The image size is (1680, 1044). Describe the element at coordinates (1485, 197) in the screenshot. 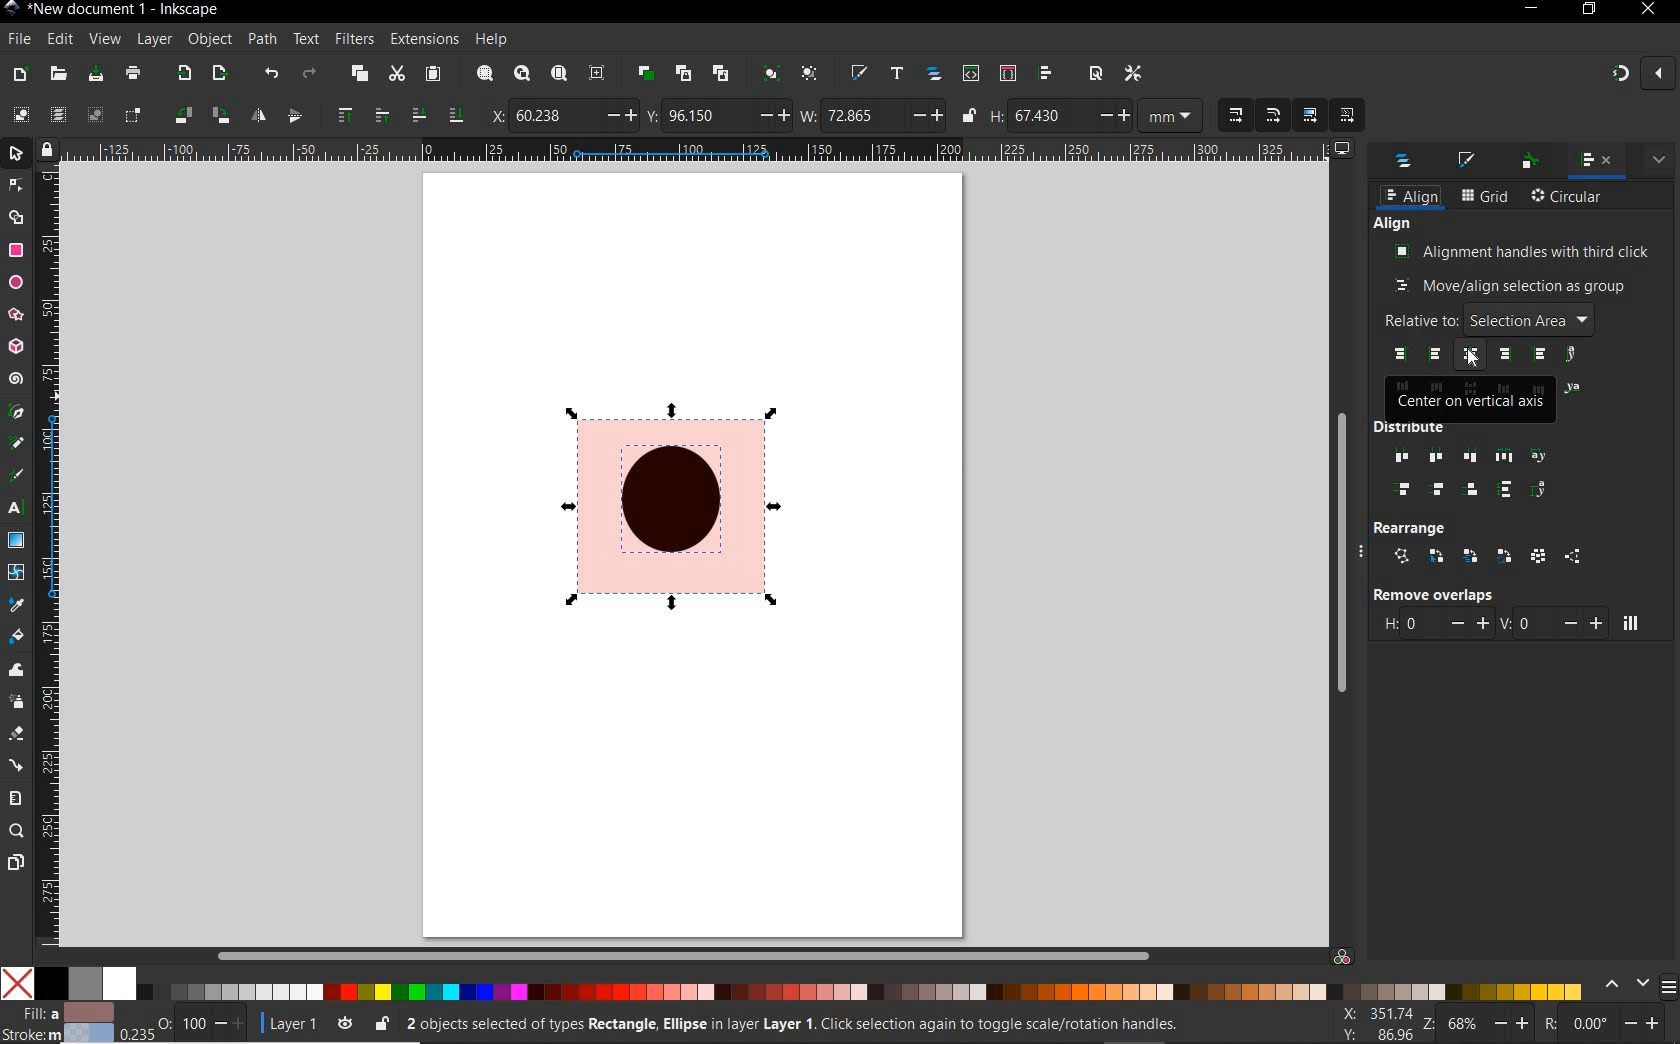

I see `grid` at that location.